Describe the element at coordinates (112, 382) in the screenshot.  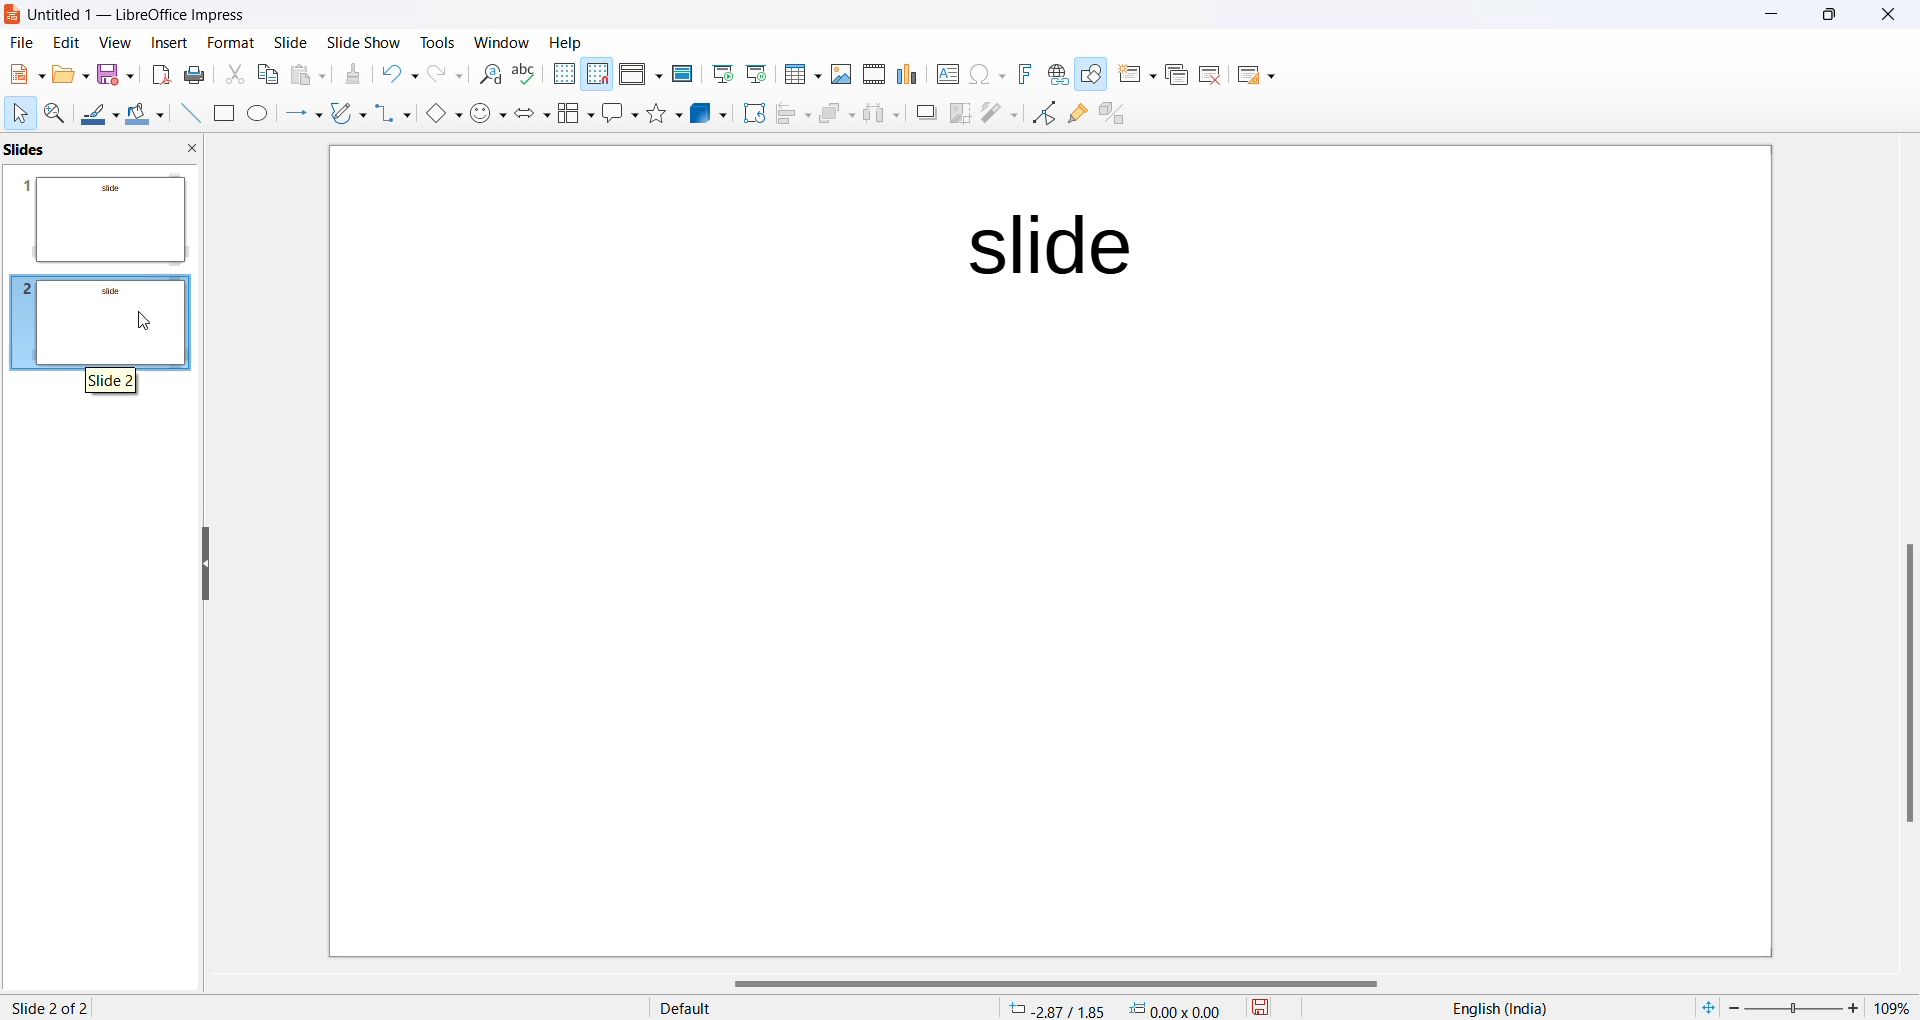
I see `hover text "slide 2"` at that location.